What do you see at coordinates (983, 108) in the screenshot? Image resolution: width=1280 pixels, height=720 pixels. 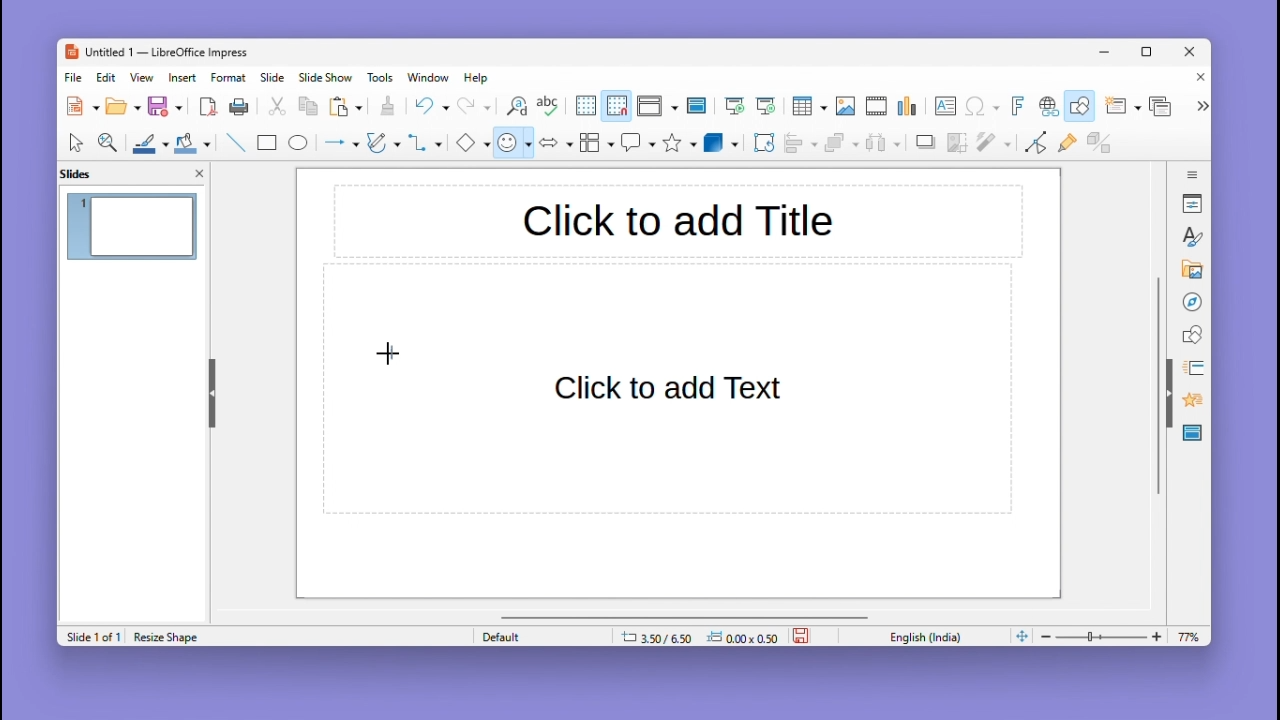 I see `Special character` at bounding box center [983, 108].